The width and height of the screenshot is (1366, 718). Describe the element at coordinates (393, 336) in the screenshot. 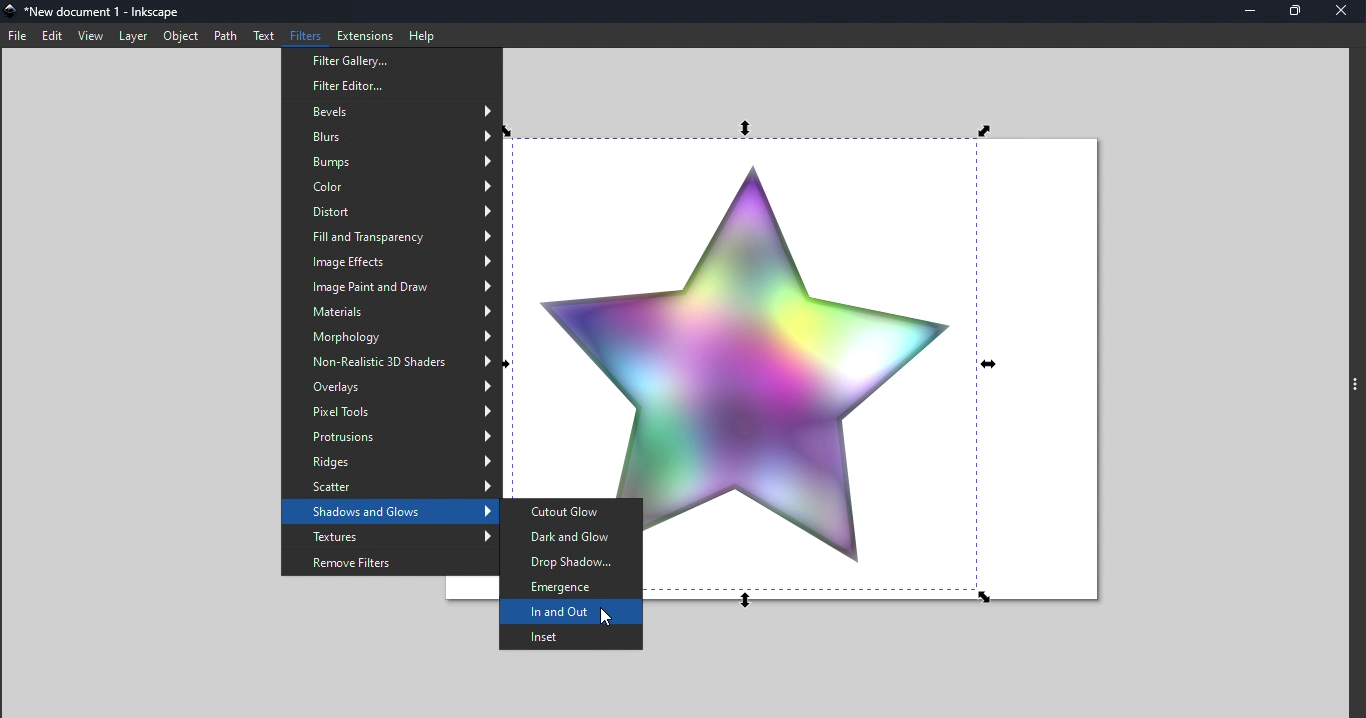

I see `Morphology` at that location.